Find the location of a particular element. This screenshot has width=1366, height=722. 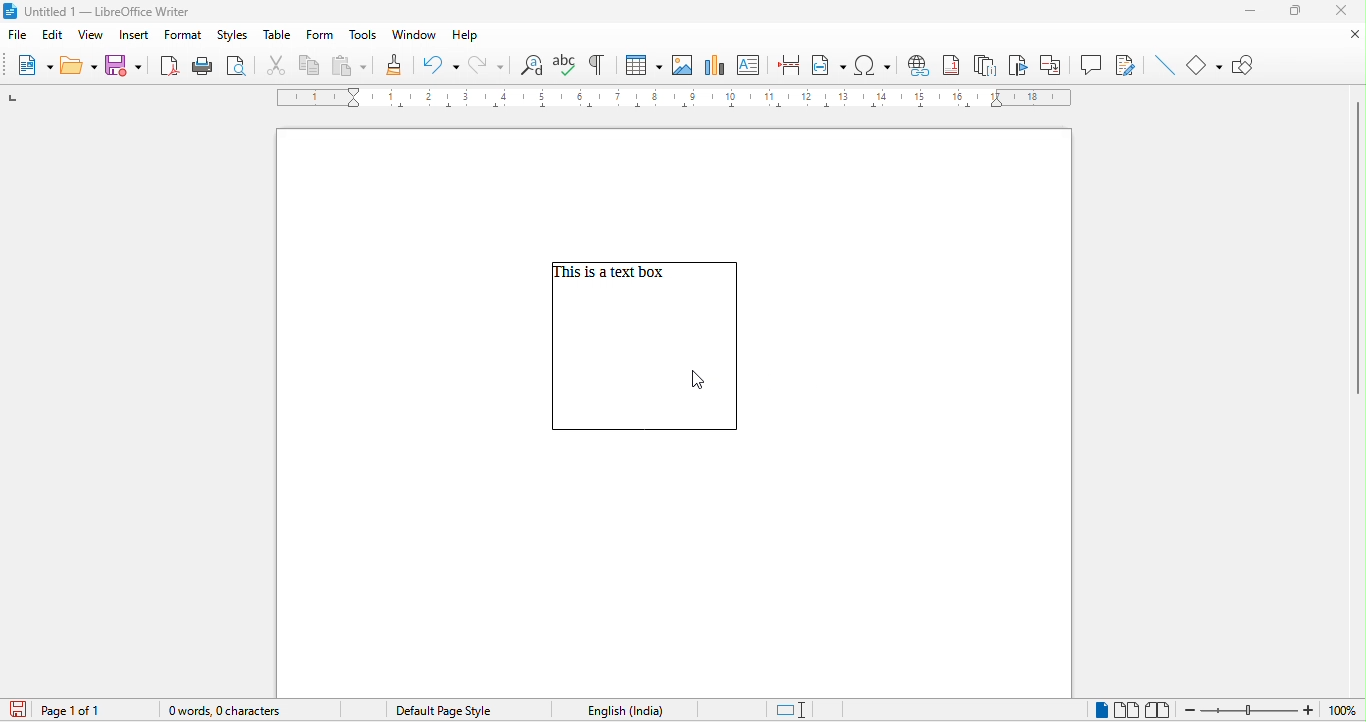

export directly as pdf is located at coordinates (169, 64).